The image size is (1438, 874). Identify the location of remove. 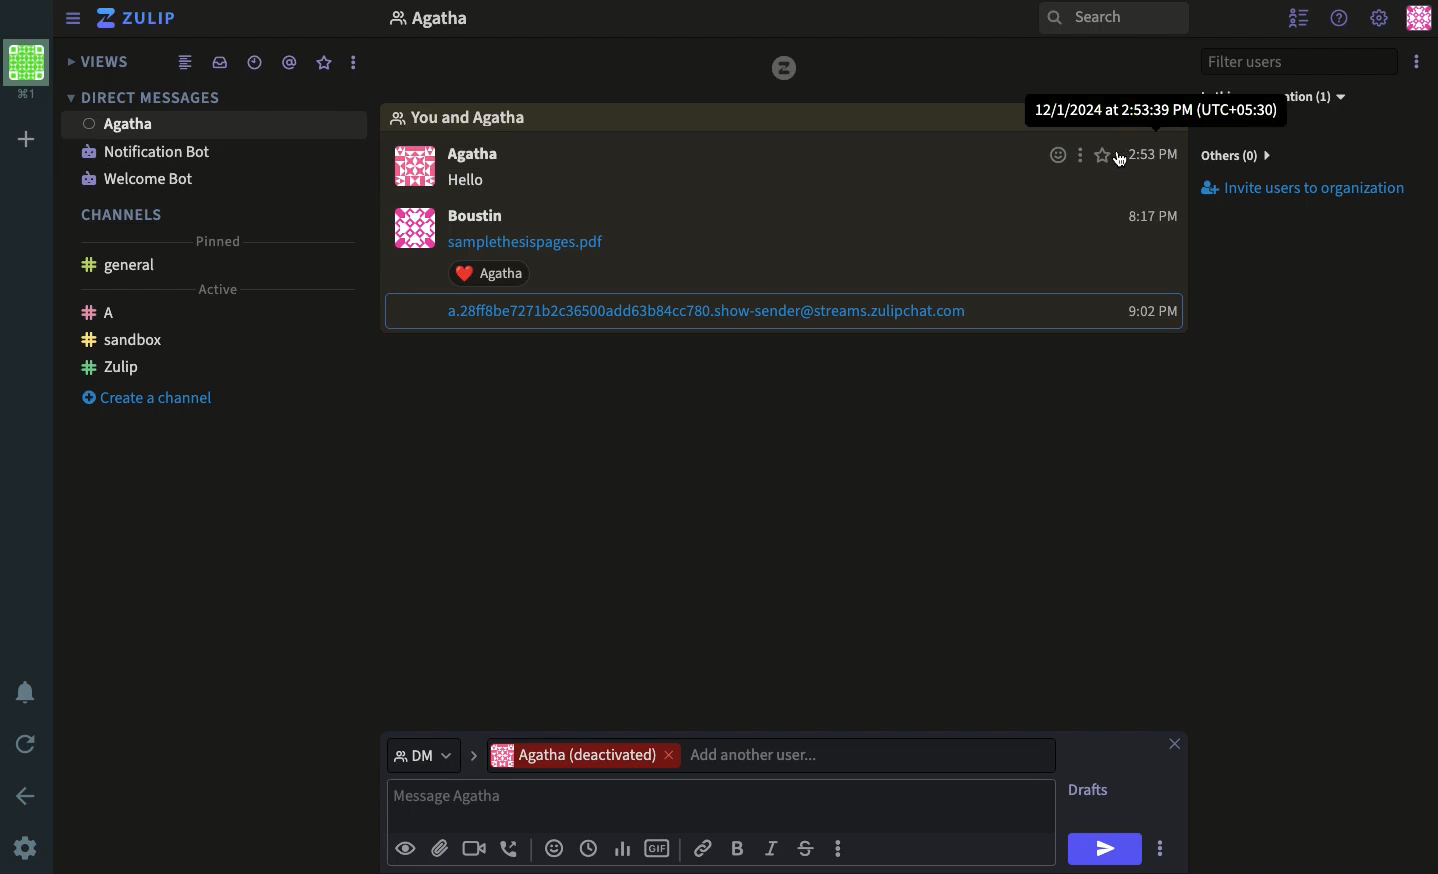
(666, 756).